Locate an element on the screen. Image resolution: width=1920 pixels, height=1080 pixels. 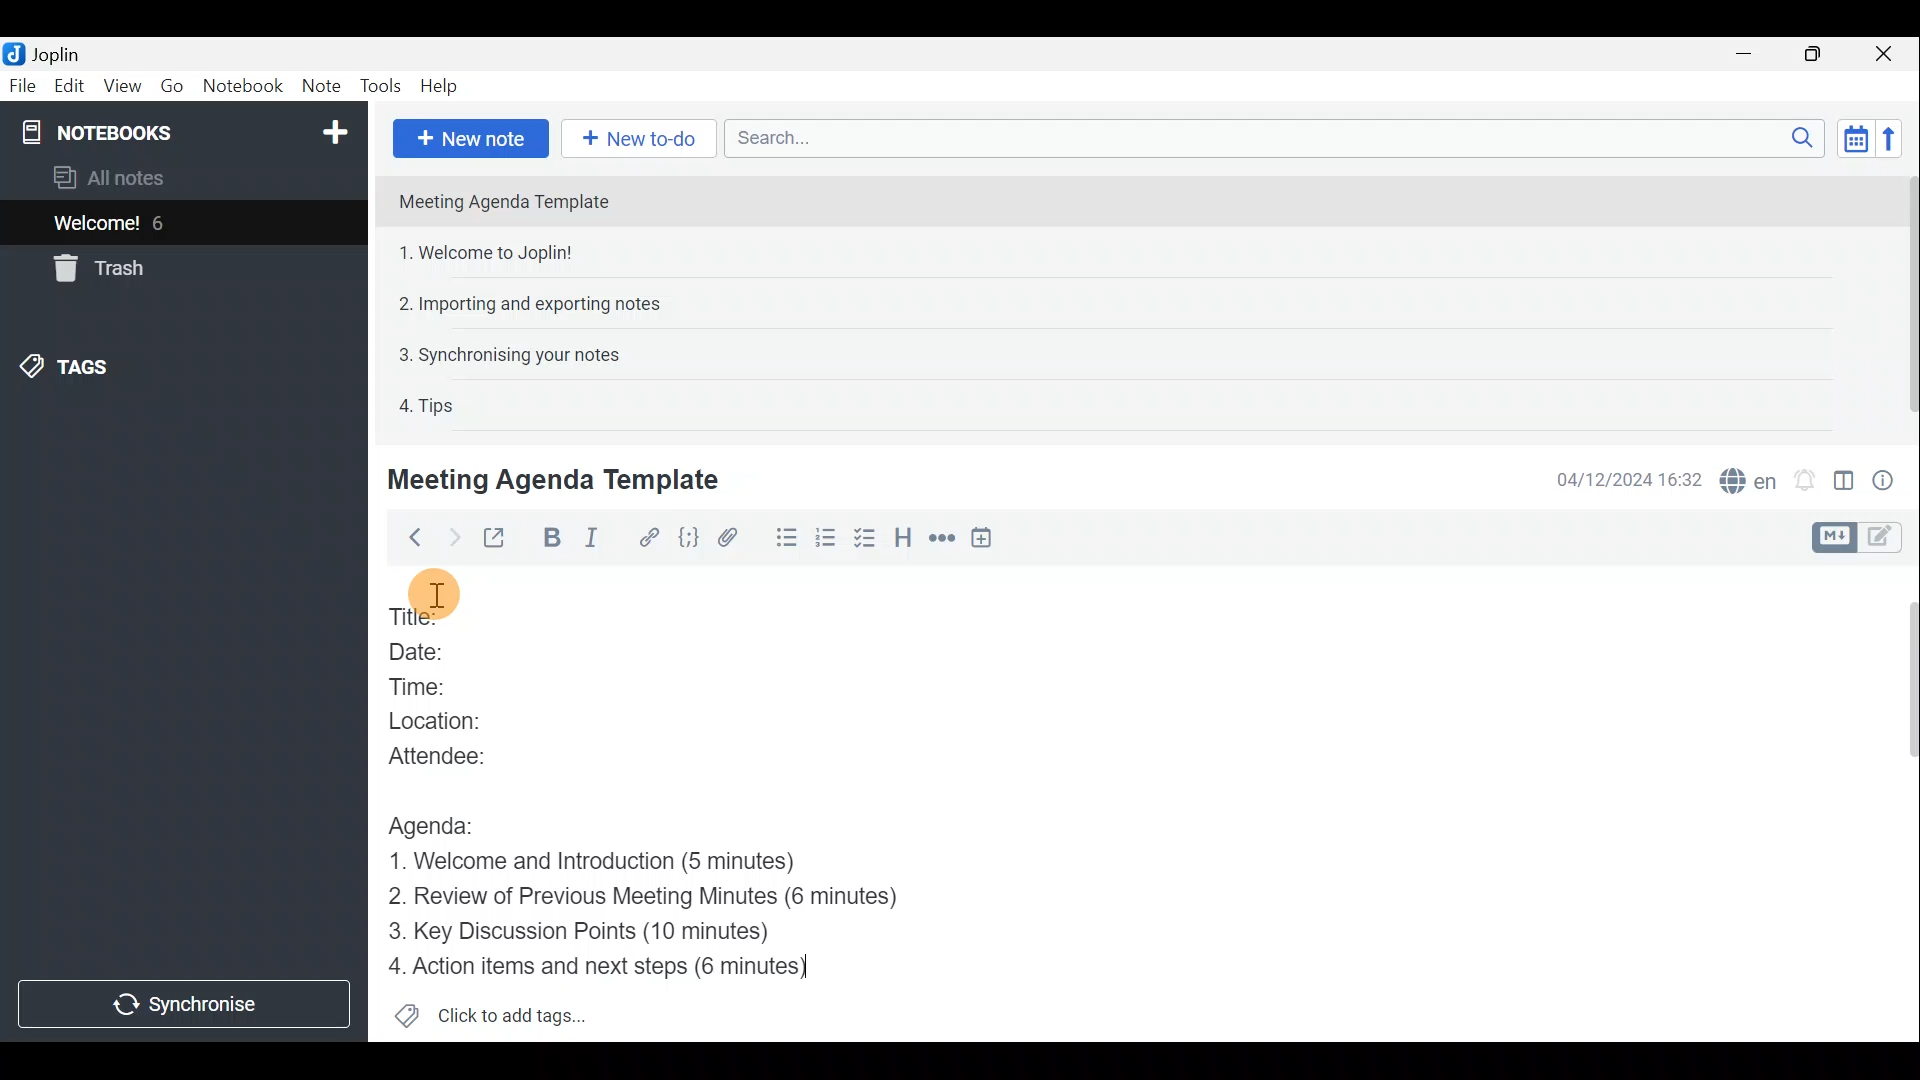
Checkbox is located at coordinates (862, 539).